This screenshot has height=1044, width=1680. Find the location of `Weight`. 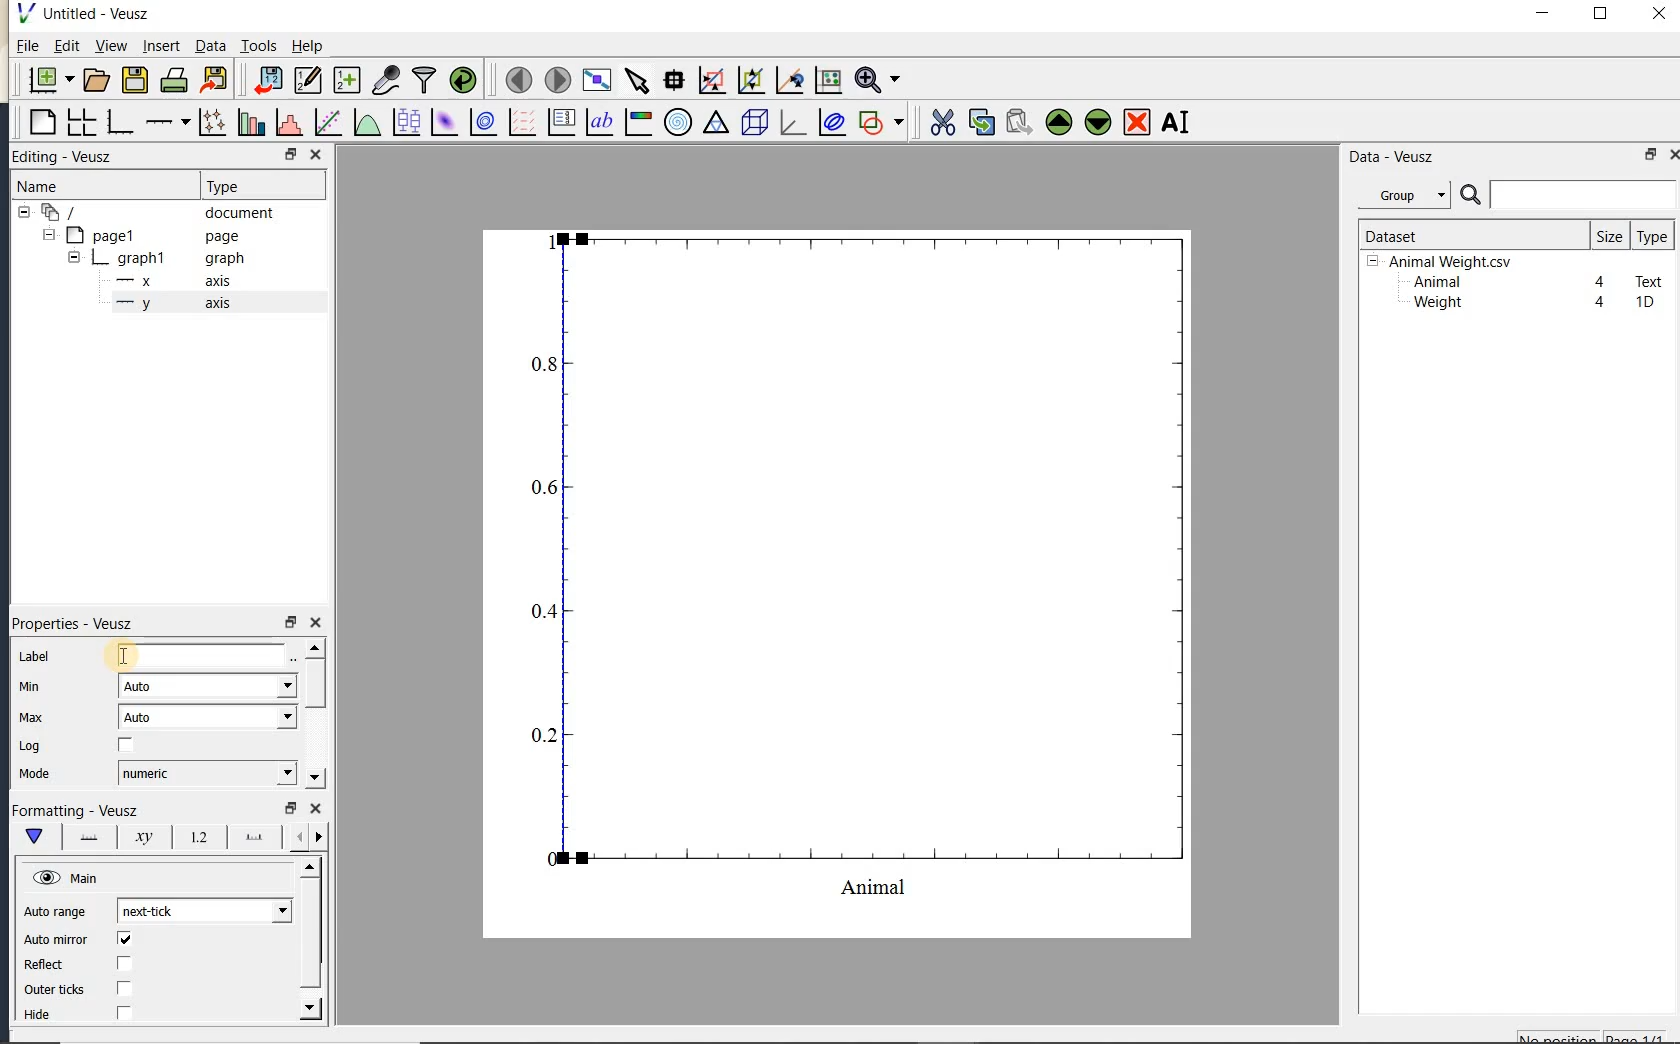

Weight is located at coordinates (1436, 304).